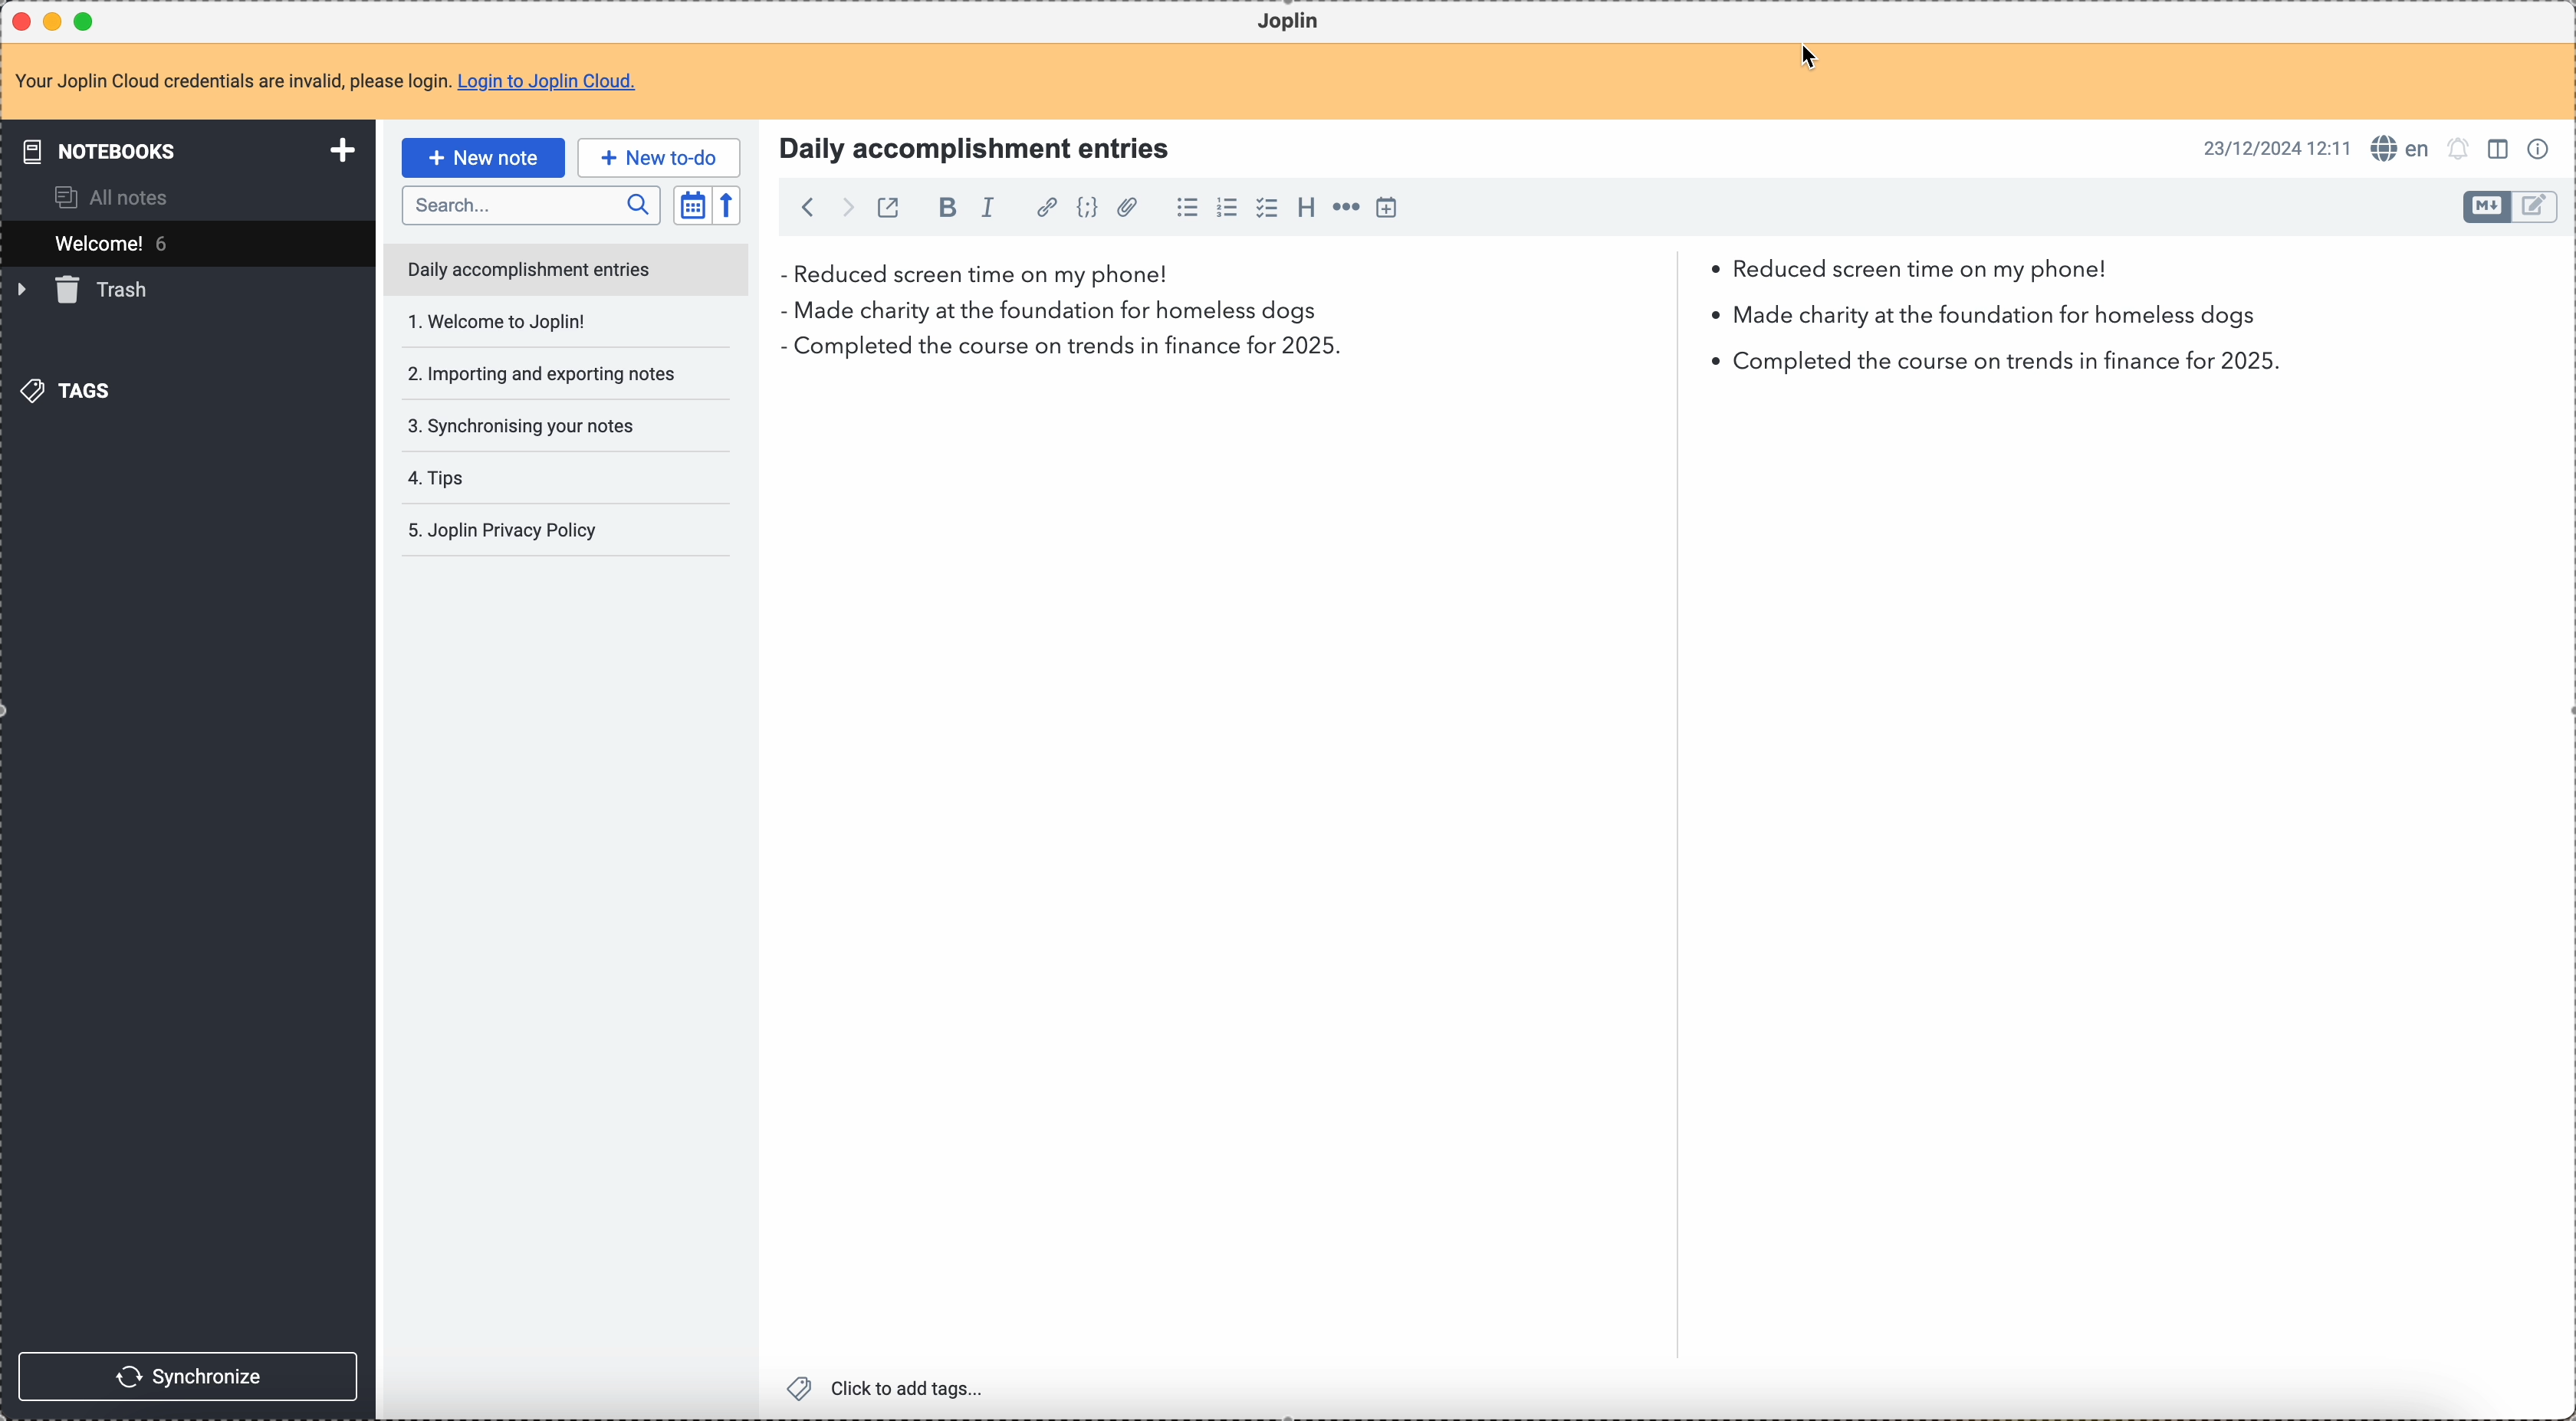 This screenshot has width=2576, height=1421. I want to click on attach file, so click(1127, 208).